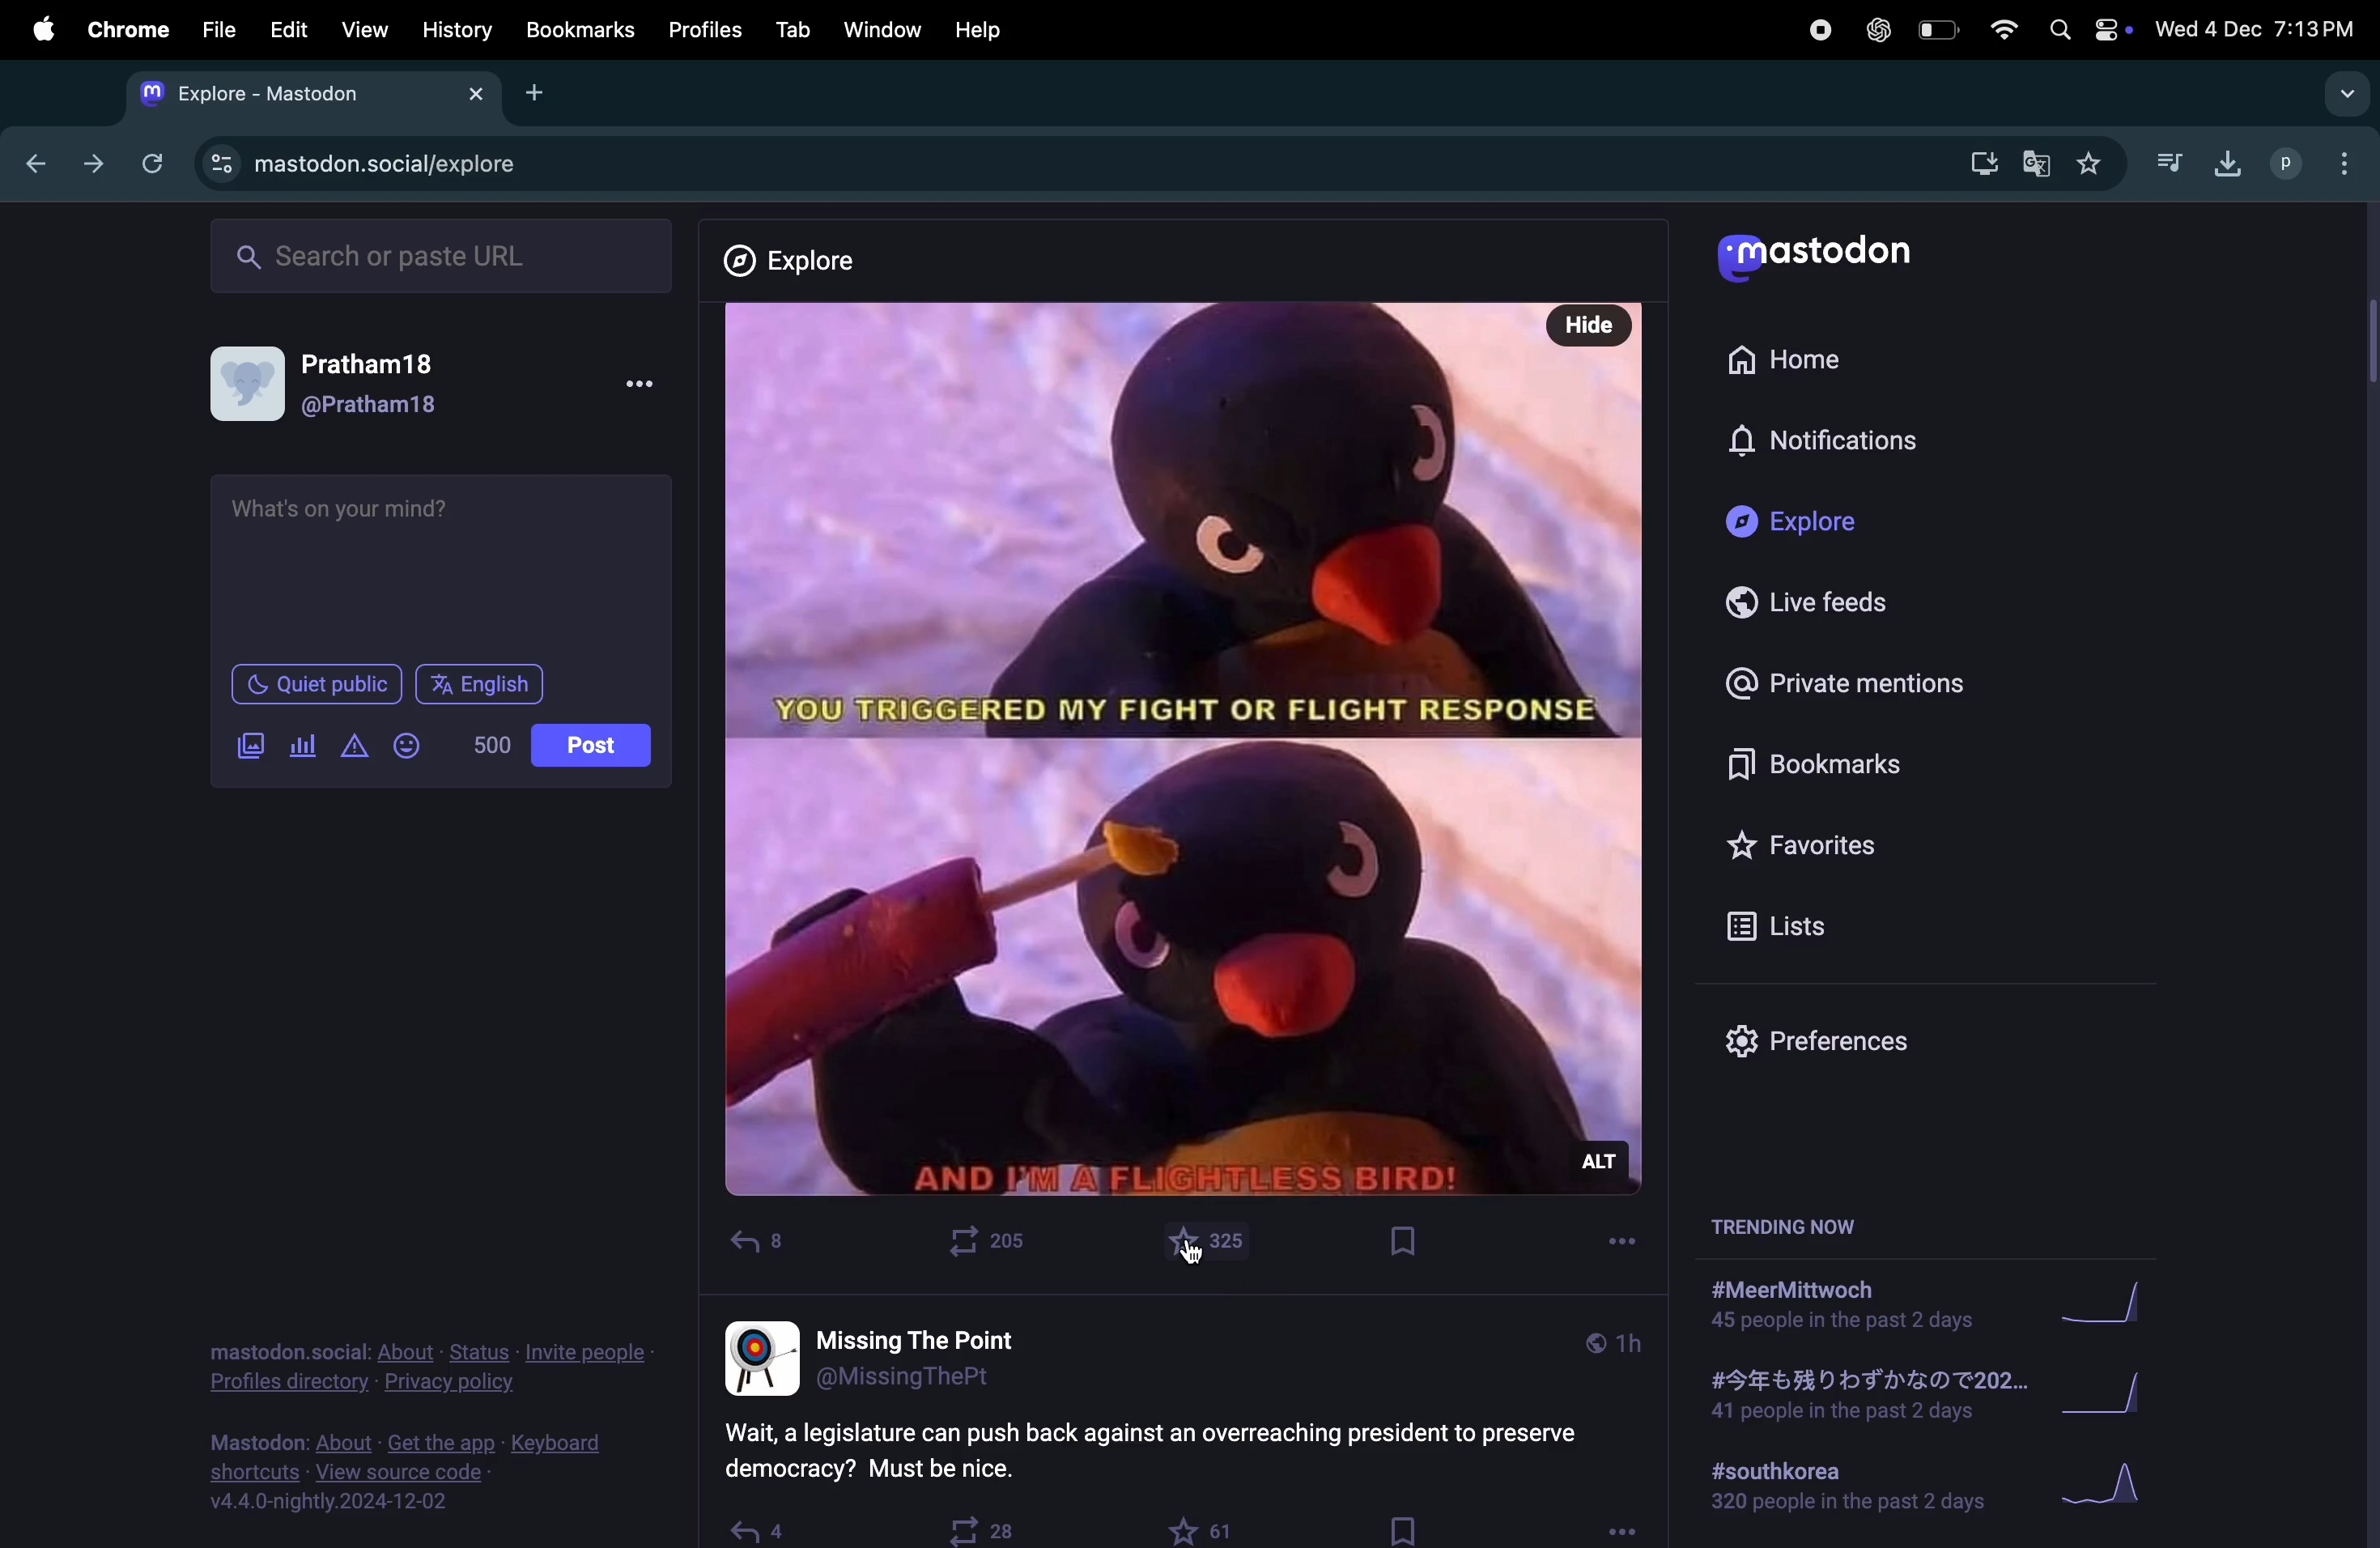 This screenshot has height=1548, width=2380. What do you see at coordinates (2113, 1482) in the screenshot?
I see `Graph` at bounding box center [2113, 1482].